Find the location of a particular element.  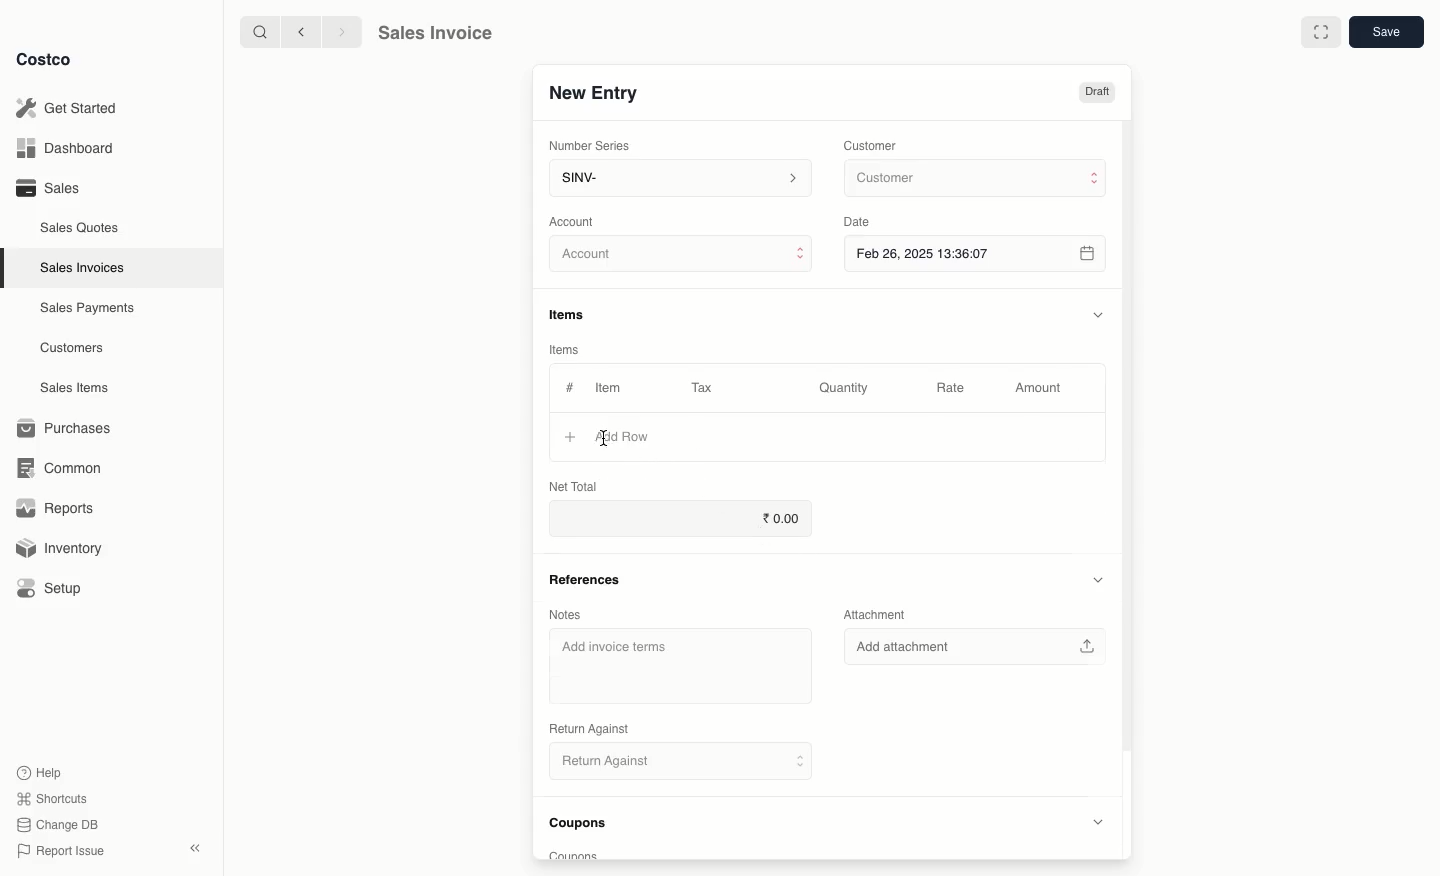

Coupons is located at coordinates (578, 823).